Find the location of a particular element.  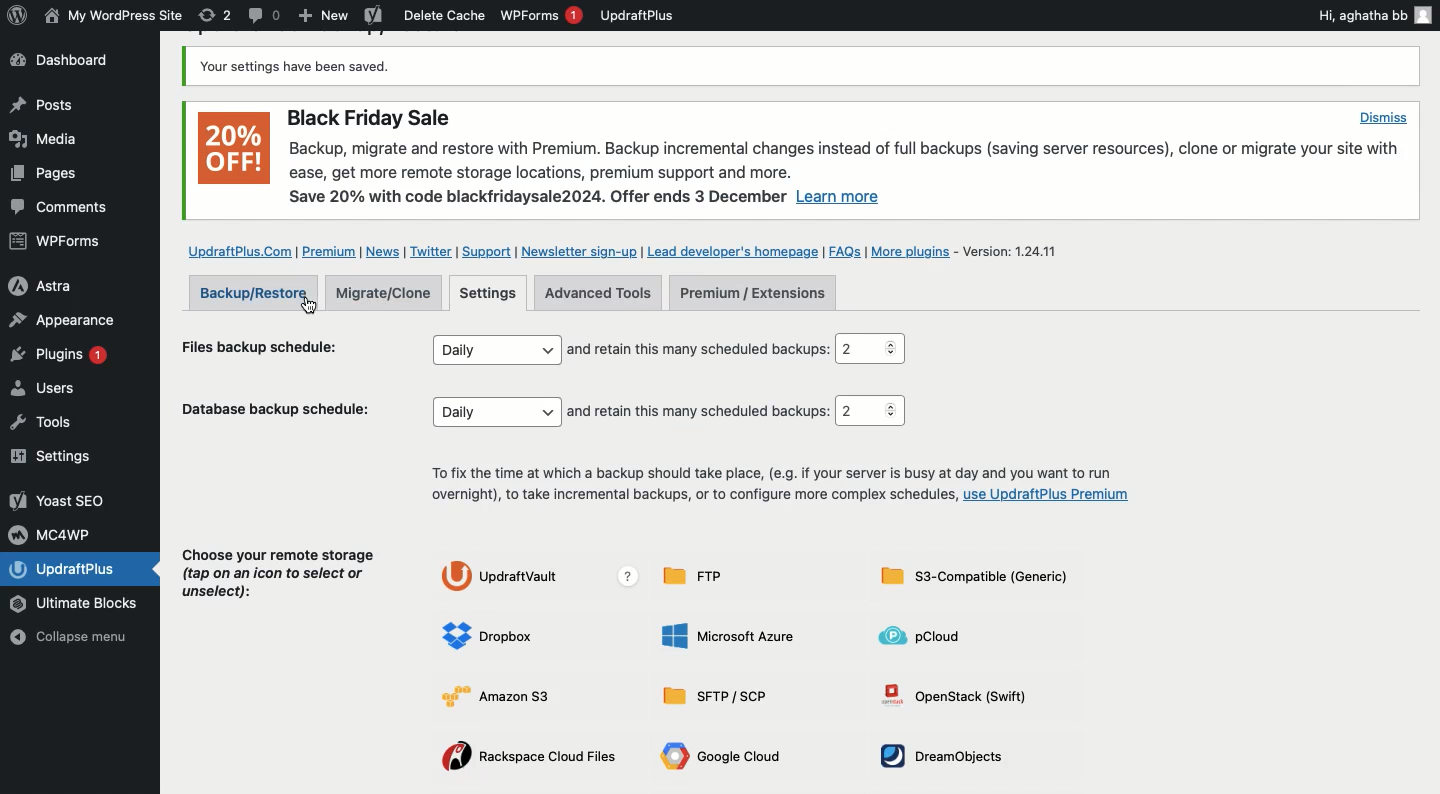

To fix the time at which a backup should take place, (e.g. if your server is busy at day and you want to run
overnight), to take incremental backups, or to configure more complex schedules, use UpdraftPlus Premium is located at coordinates (778, 487).